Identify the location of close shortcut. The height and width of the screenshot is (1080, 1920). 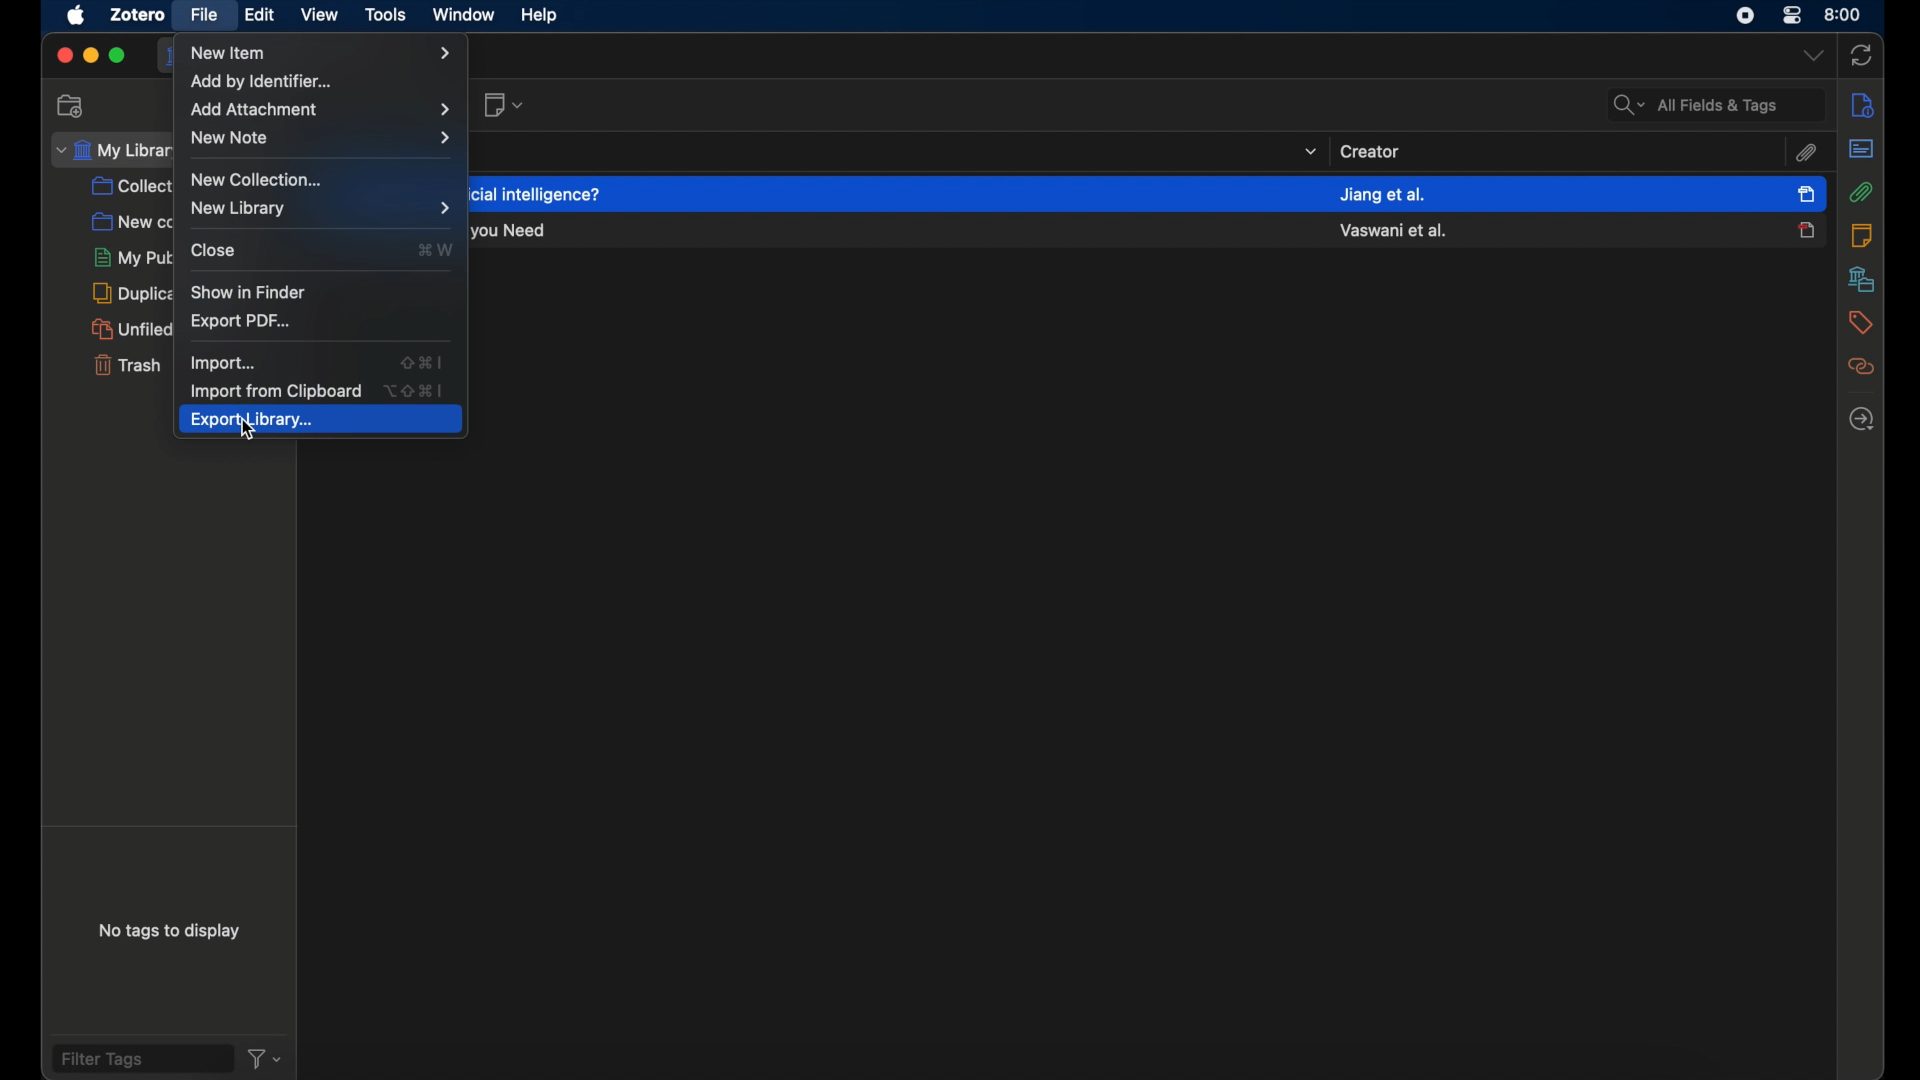
(434, 249).